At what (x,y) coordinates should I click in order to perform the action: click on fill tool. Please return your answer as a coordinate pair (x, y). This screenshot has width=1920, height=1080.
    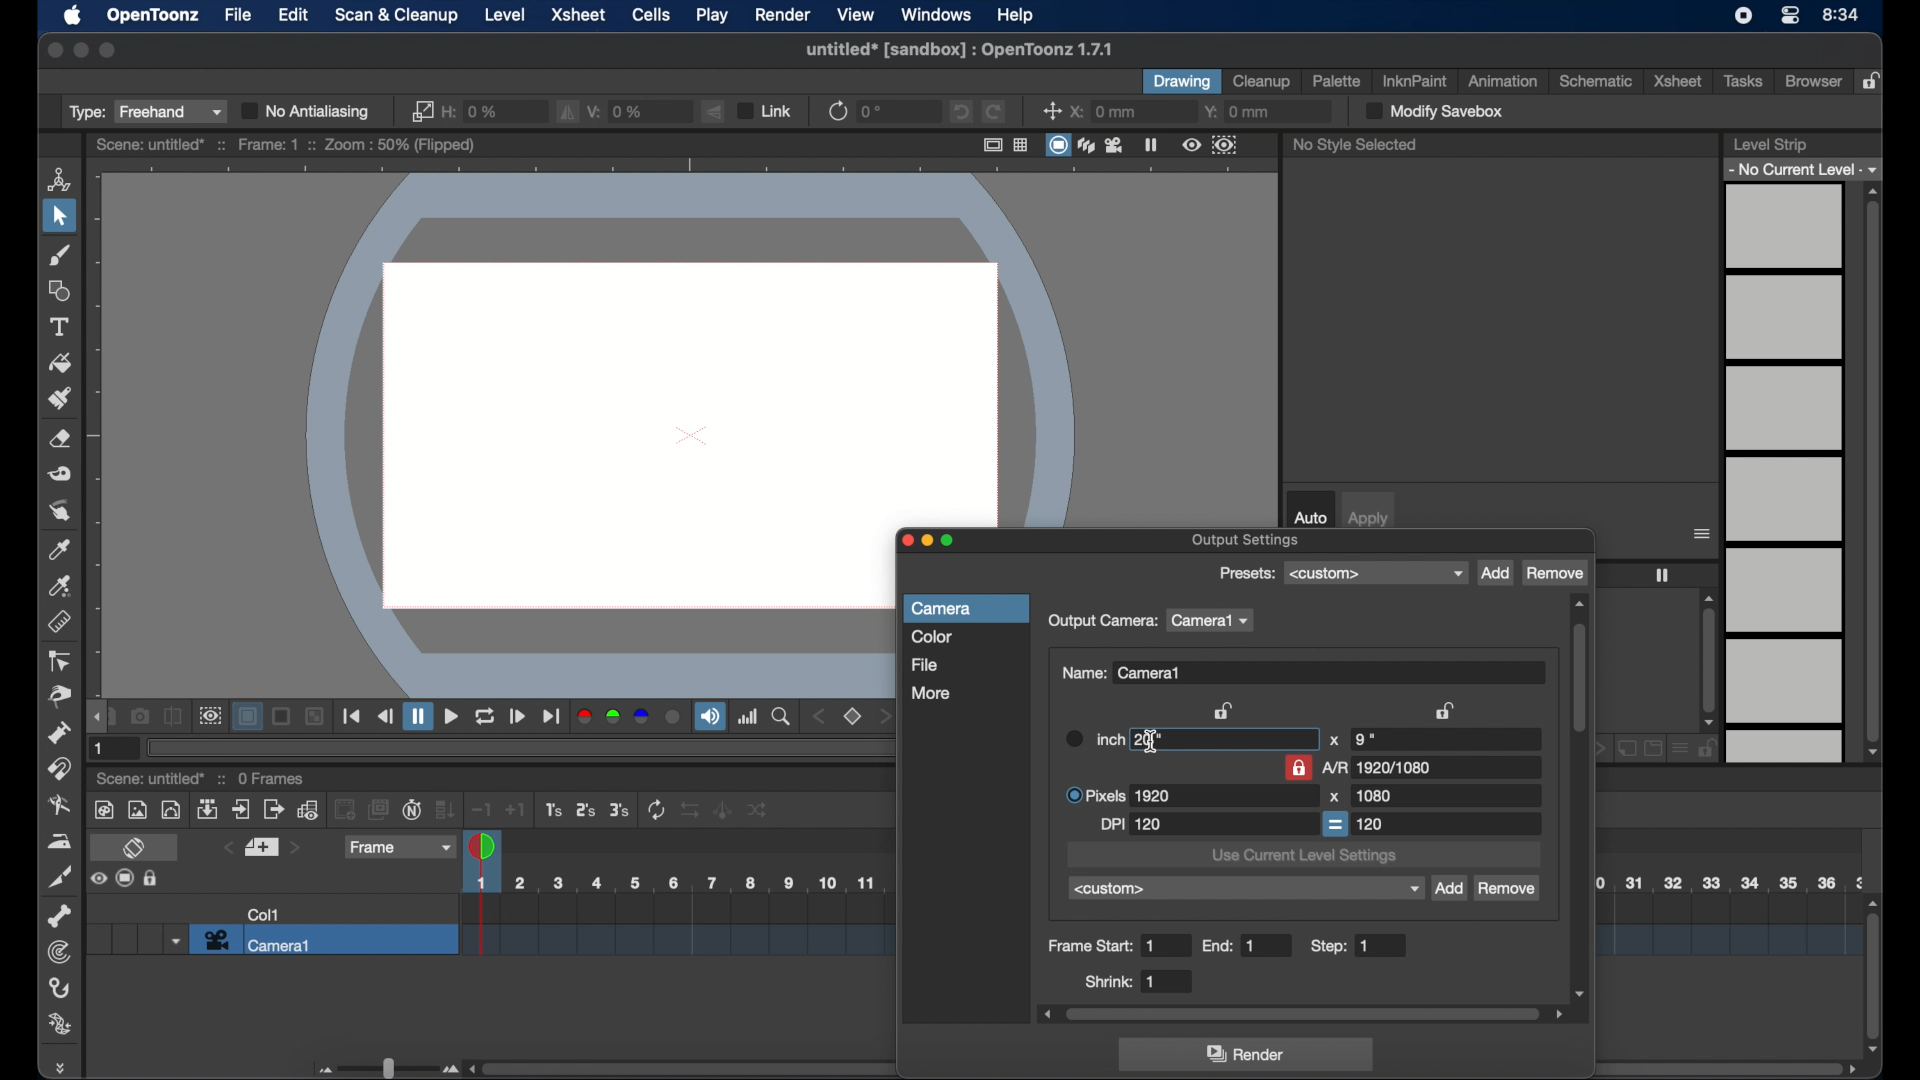
    Looking at the image, I should click on (61, 364).